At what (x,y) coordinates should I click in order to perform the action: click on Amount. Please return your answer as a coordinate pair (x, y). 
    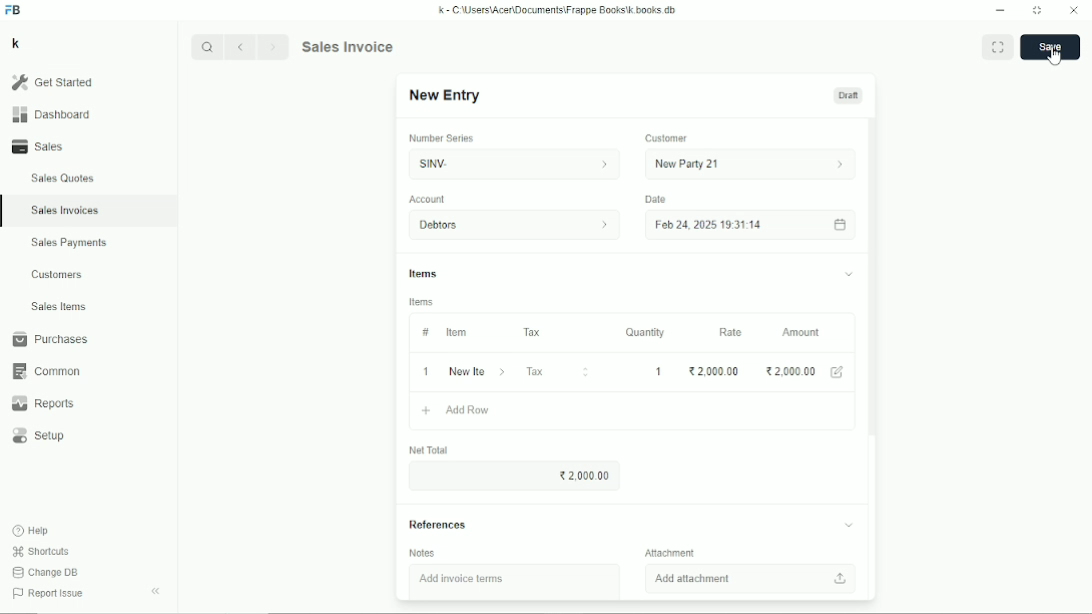
    Looking at the image, I should click on (802, 332).